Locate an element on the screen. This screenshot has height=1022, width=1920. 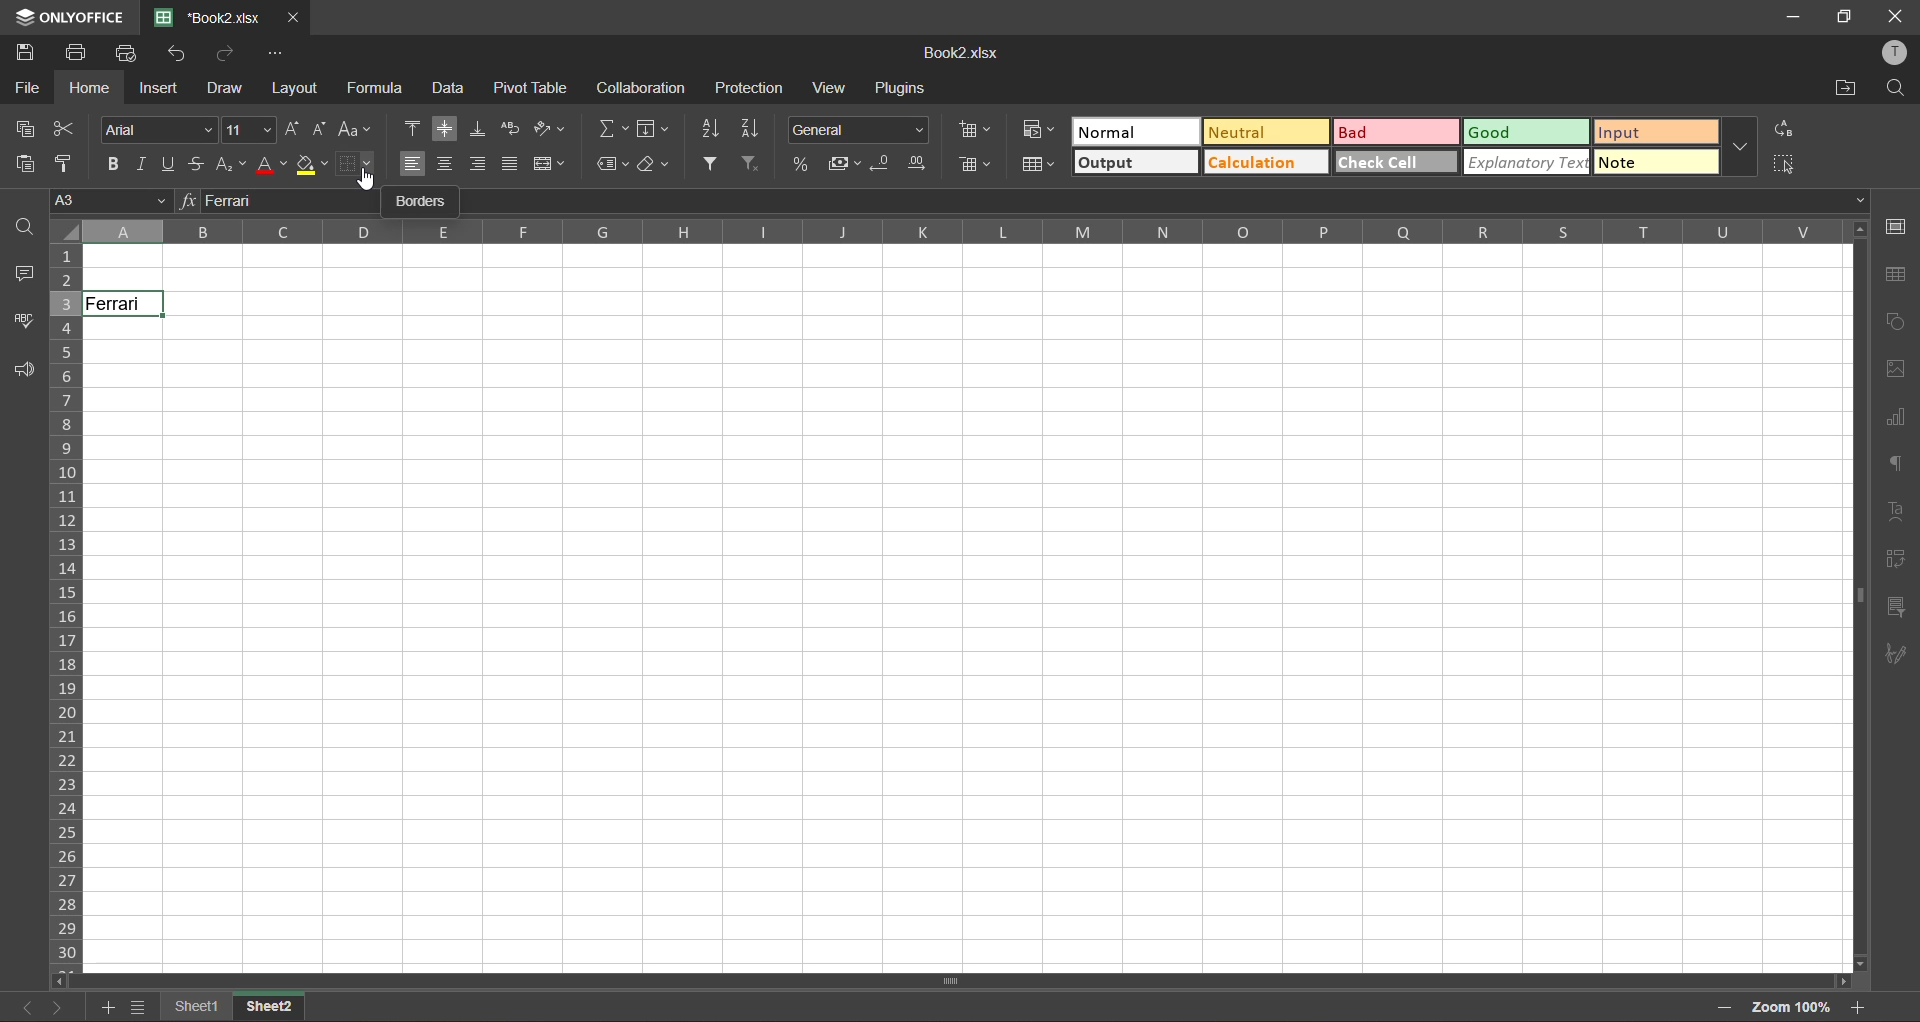
accounting is located at coordinates (842, 161).